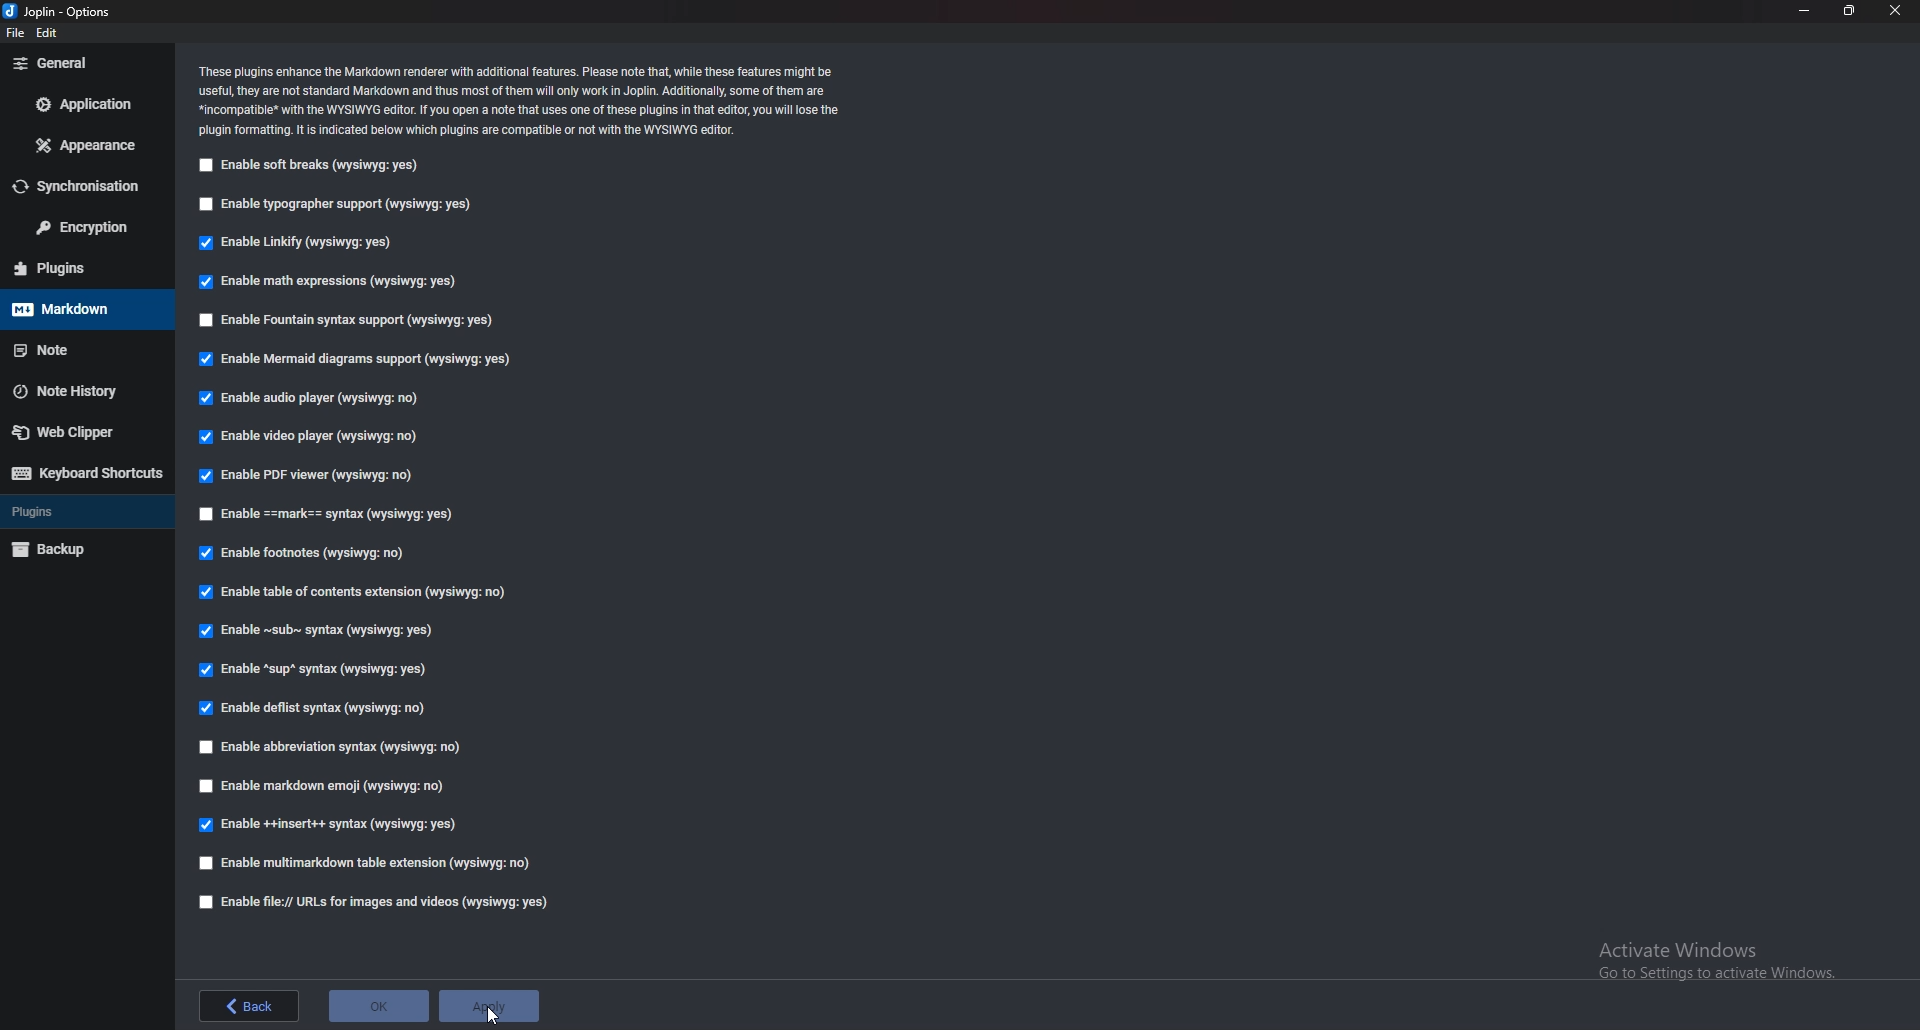 This screenshot has width=1920, height=1030. Describe the element at coordinates (329, 827) in the screenshot. I see `Enable insert syntax` at that location.